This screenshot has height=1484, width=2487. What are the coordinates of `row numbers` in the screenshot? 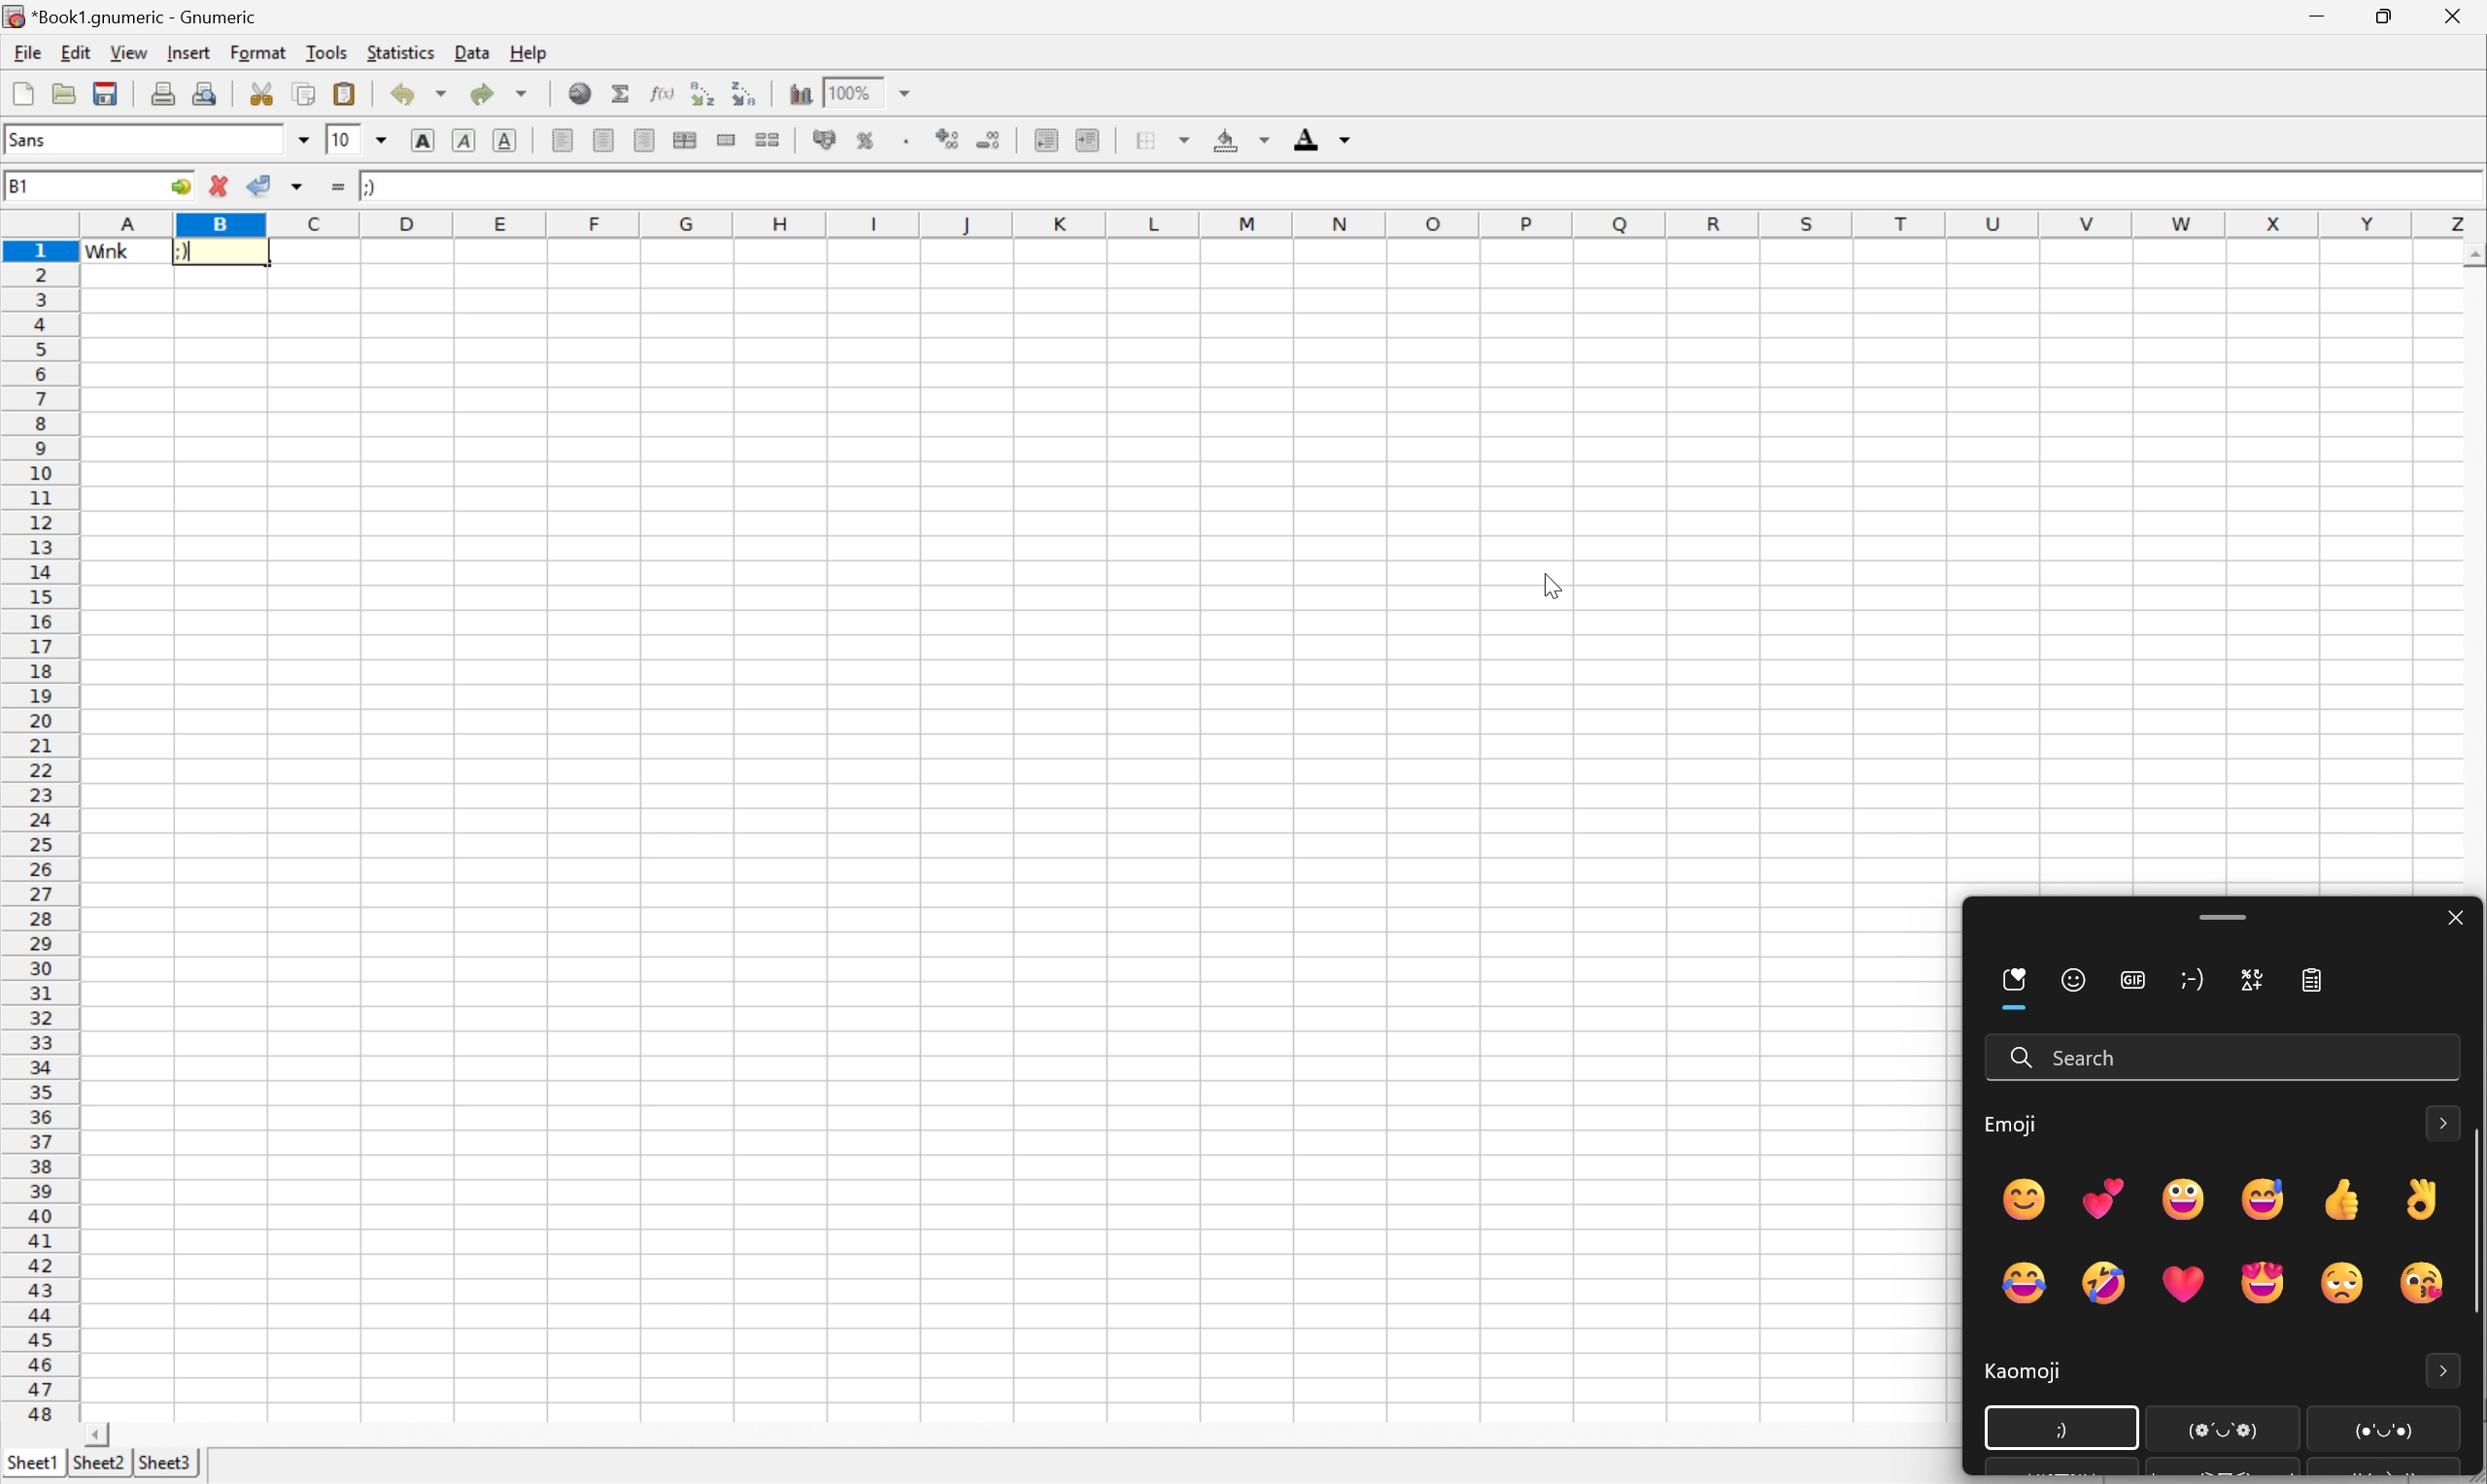 It's located at (45, 838).